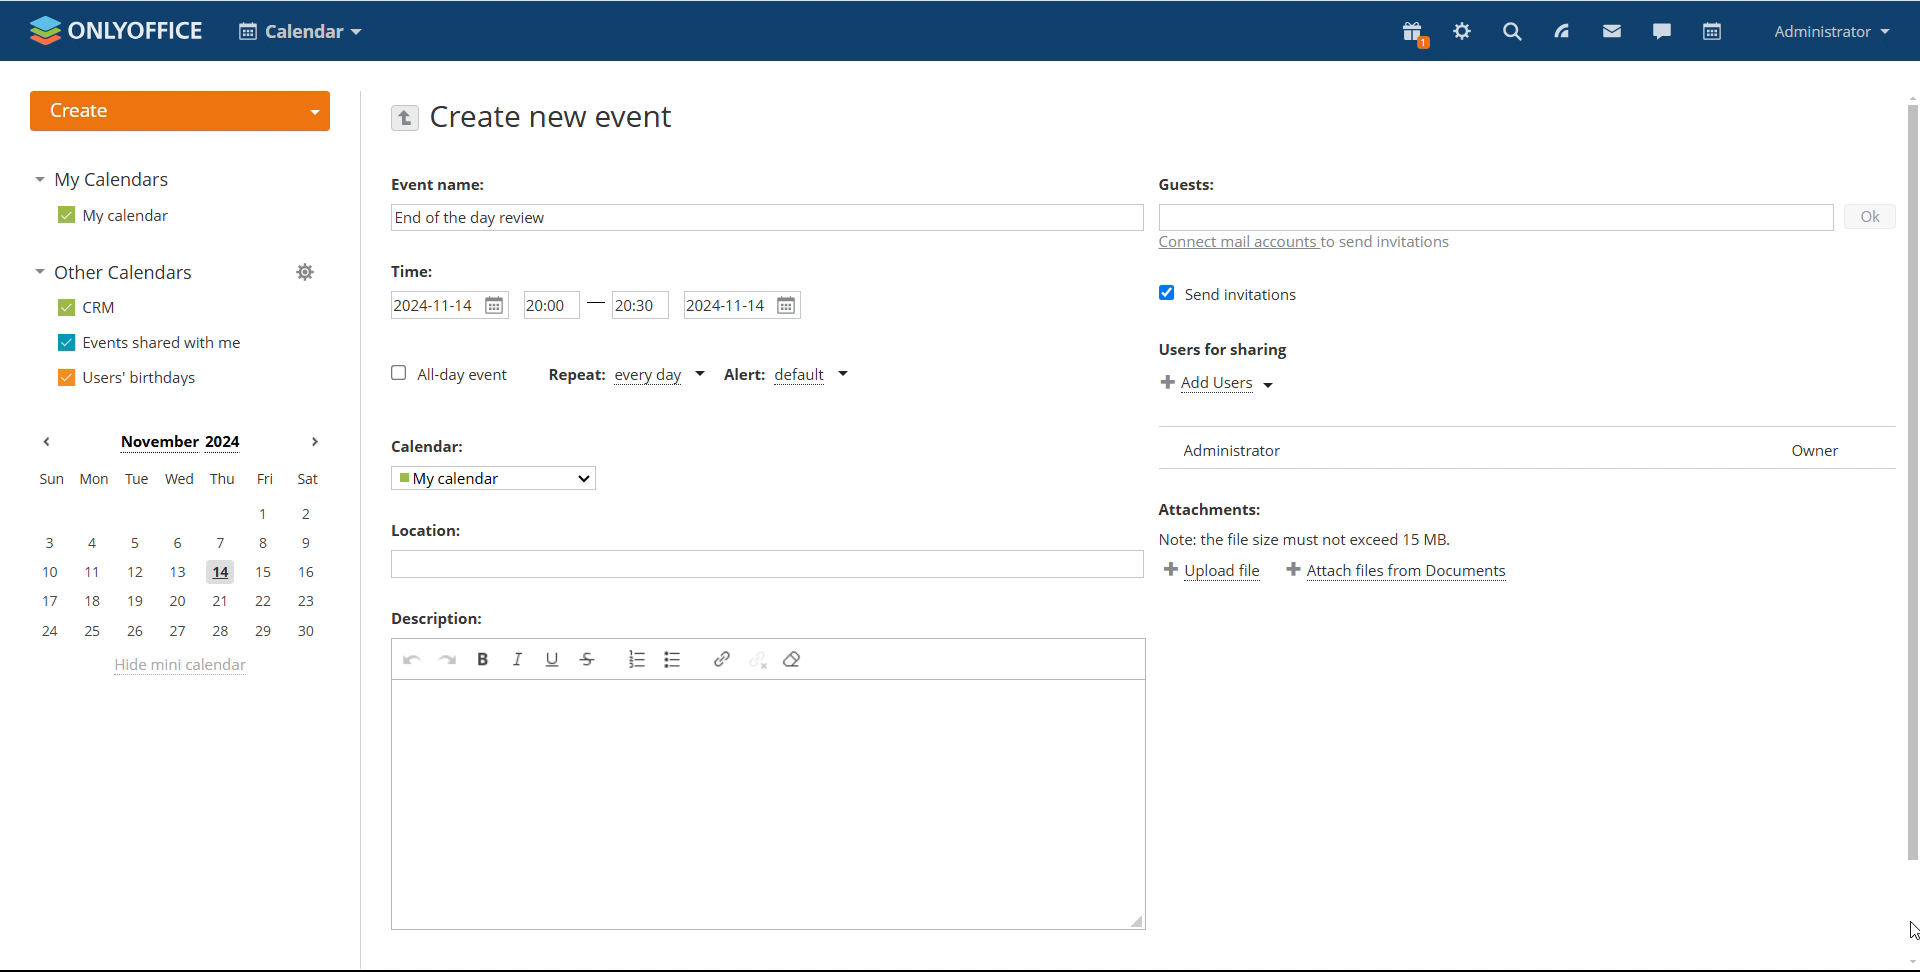 This screenshot has width=1920, height=972. Describe the element at coordinates (638, 659) in the screenshot. I see `insert/remove numbered list` at that location.